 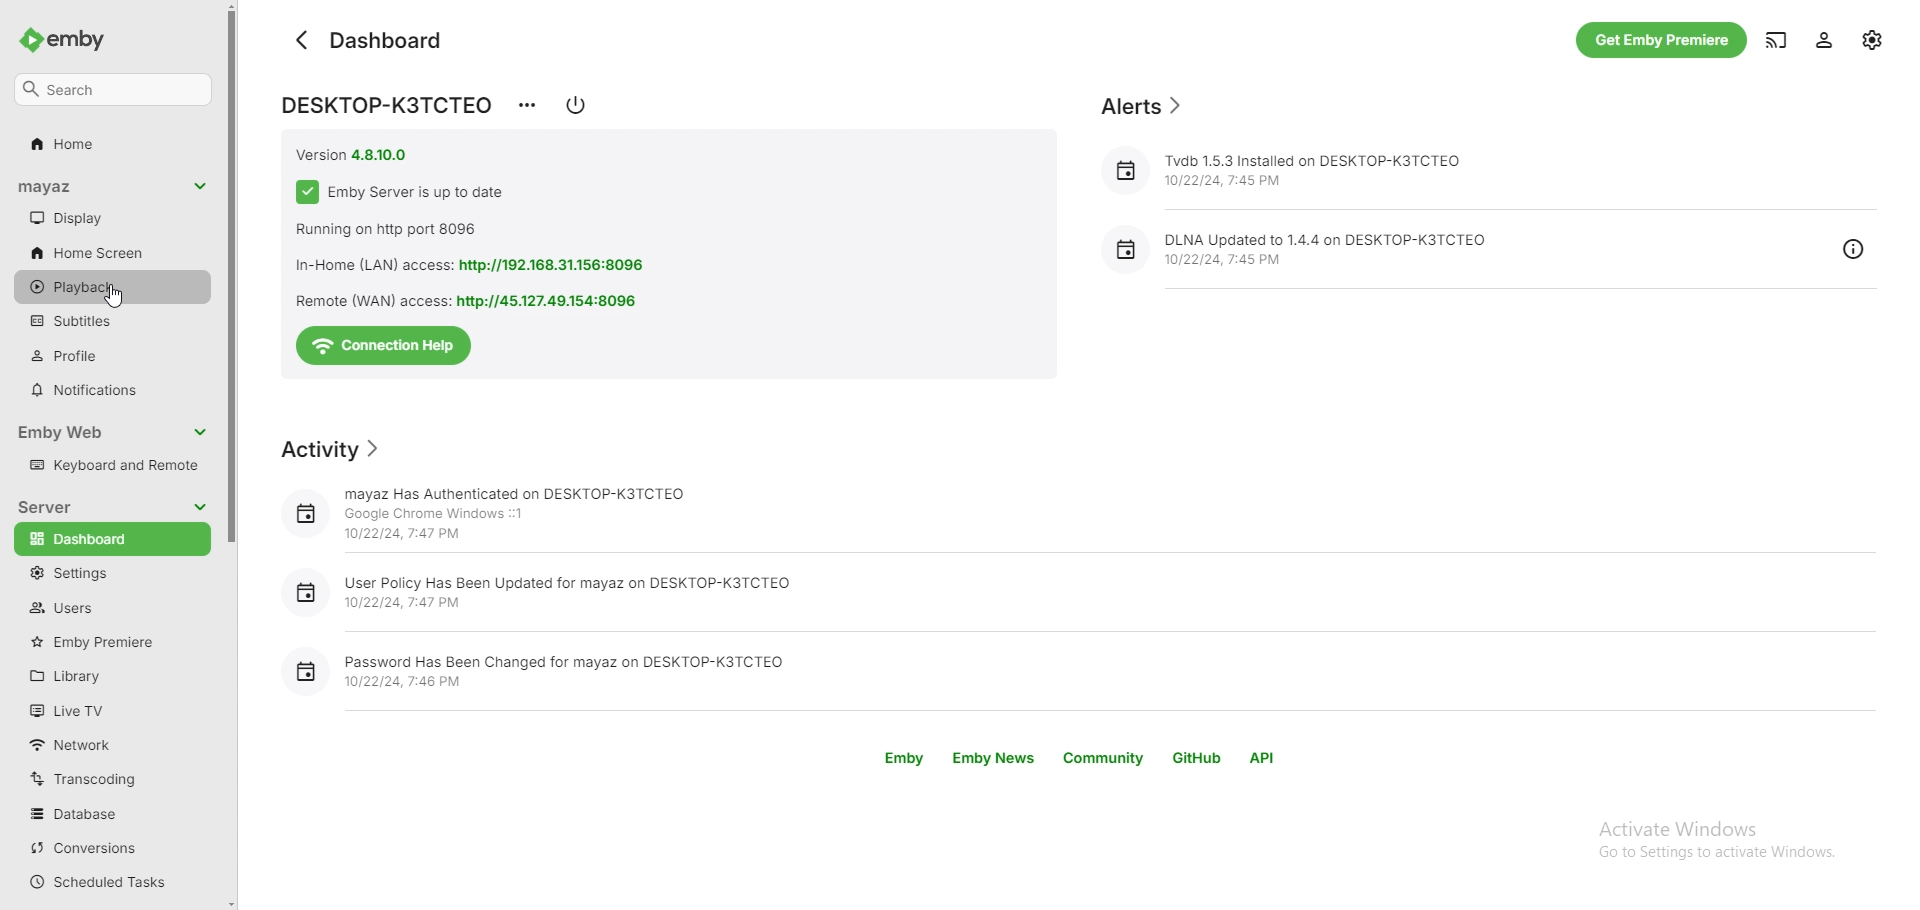 I want to click on keyboard and remote, so click(x=112, y=465).